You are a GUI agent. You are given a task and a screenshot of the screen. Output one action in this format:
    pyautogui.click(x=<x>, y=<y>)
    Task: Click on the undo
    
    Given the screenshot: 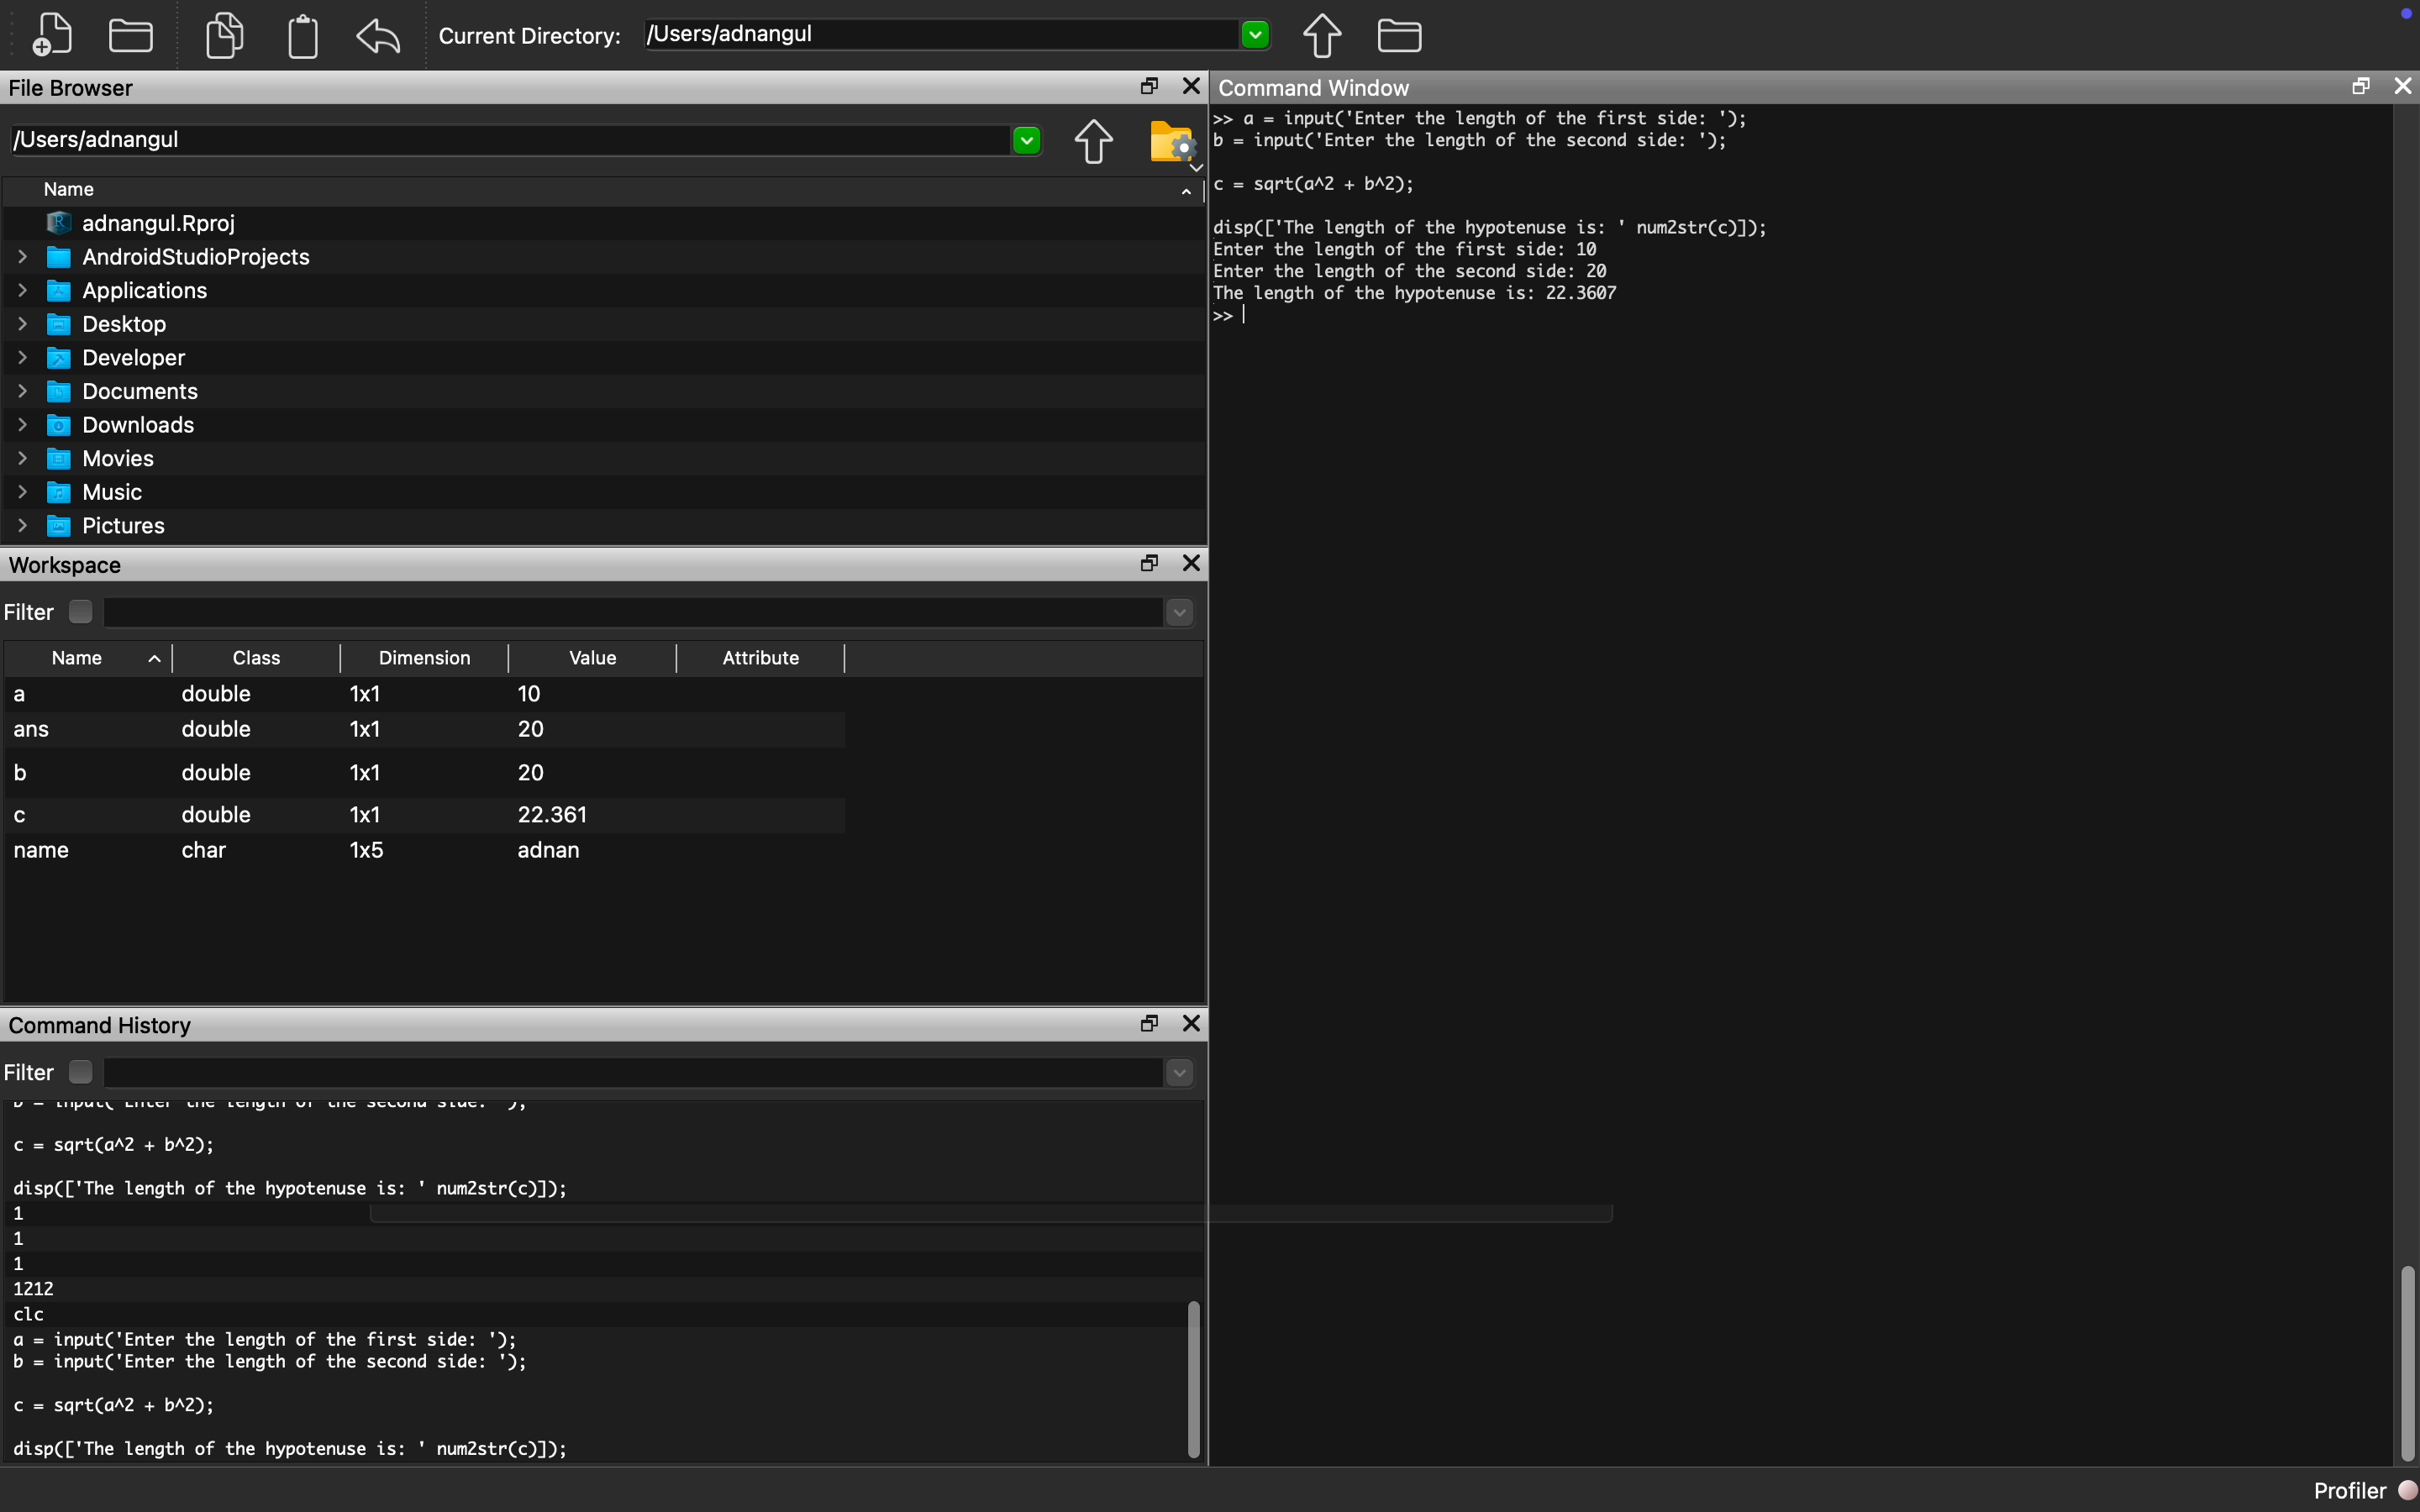 What is the action you would take?
    pyautogui.click(x=380, y=37)
    